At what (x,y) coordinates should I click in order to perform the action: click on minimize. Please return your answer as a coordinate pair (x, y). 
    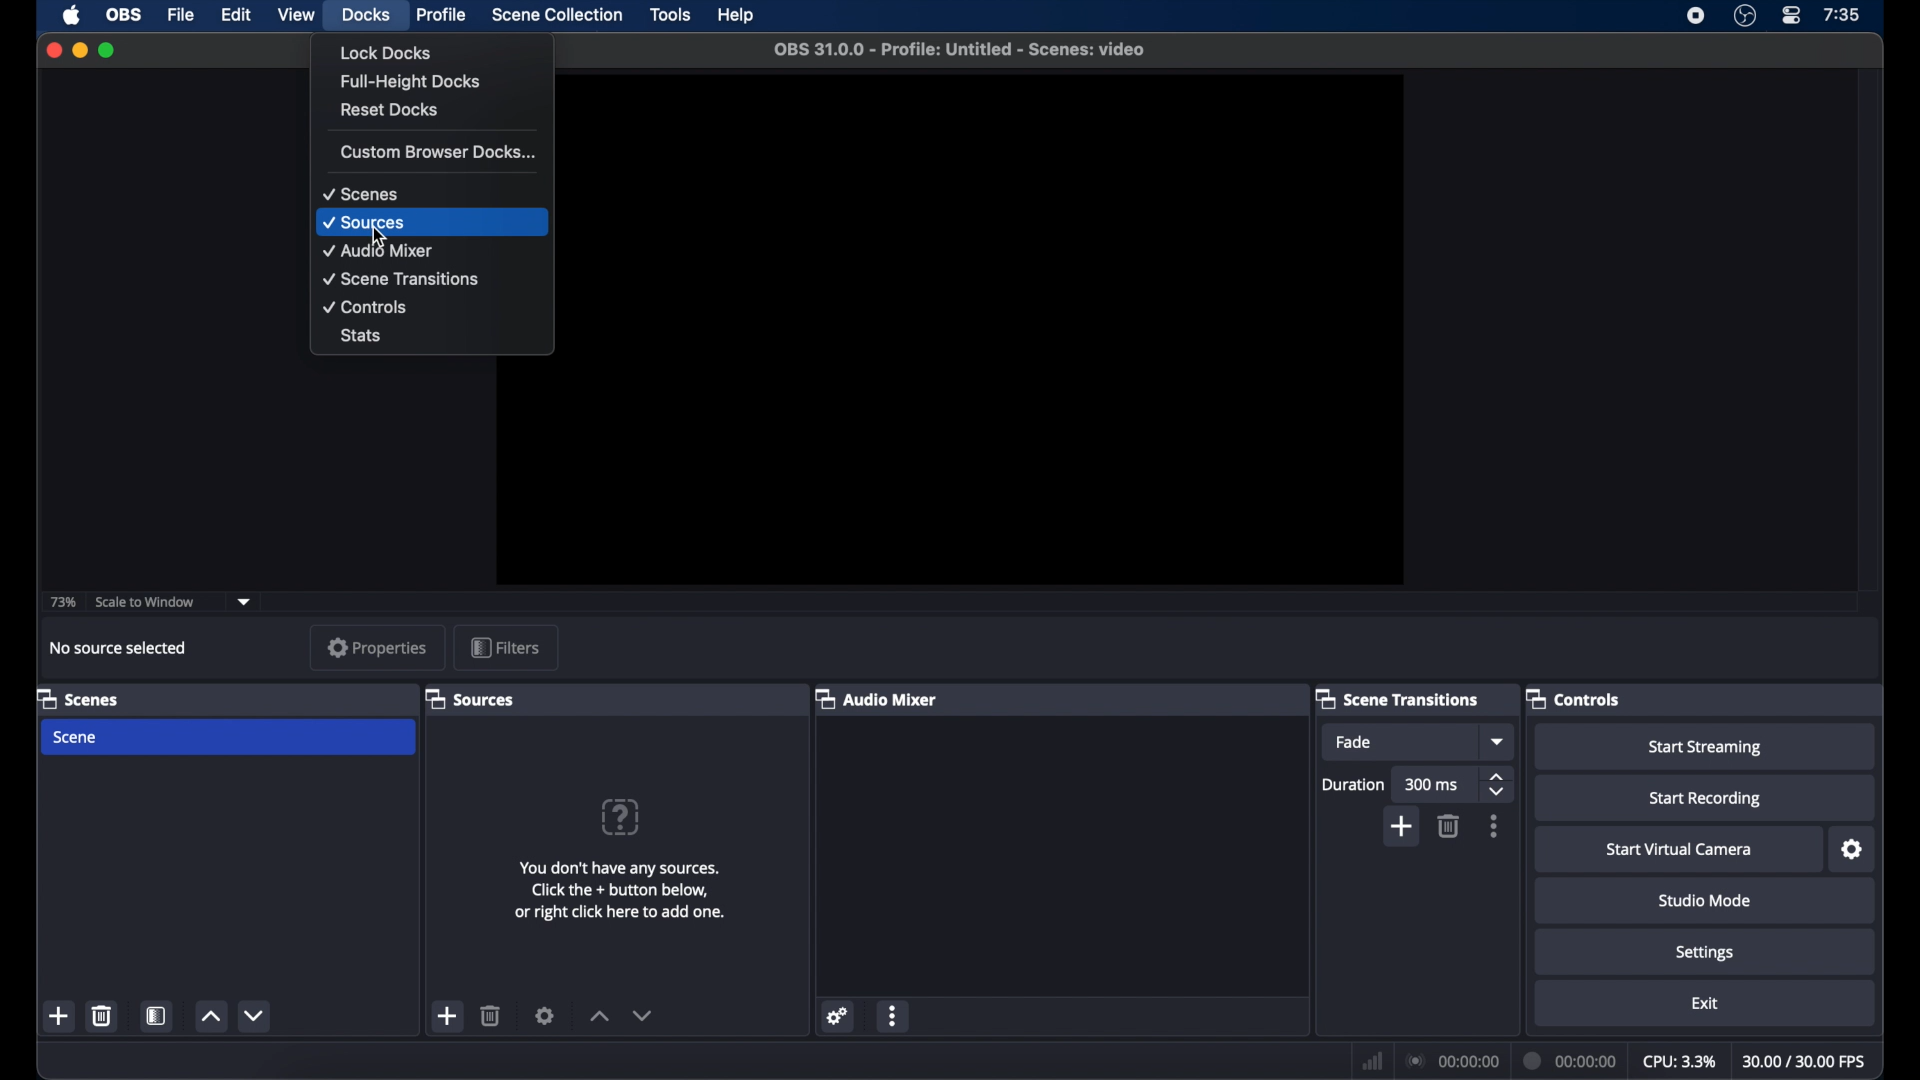
    Looking at the image, I should click on (79, 50).